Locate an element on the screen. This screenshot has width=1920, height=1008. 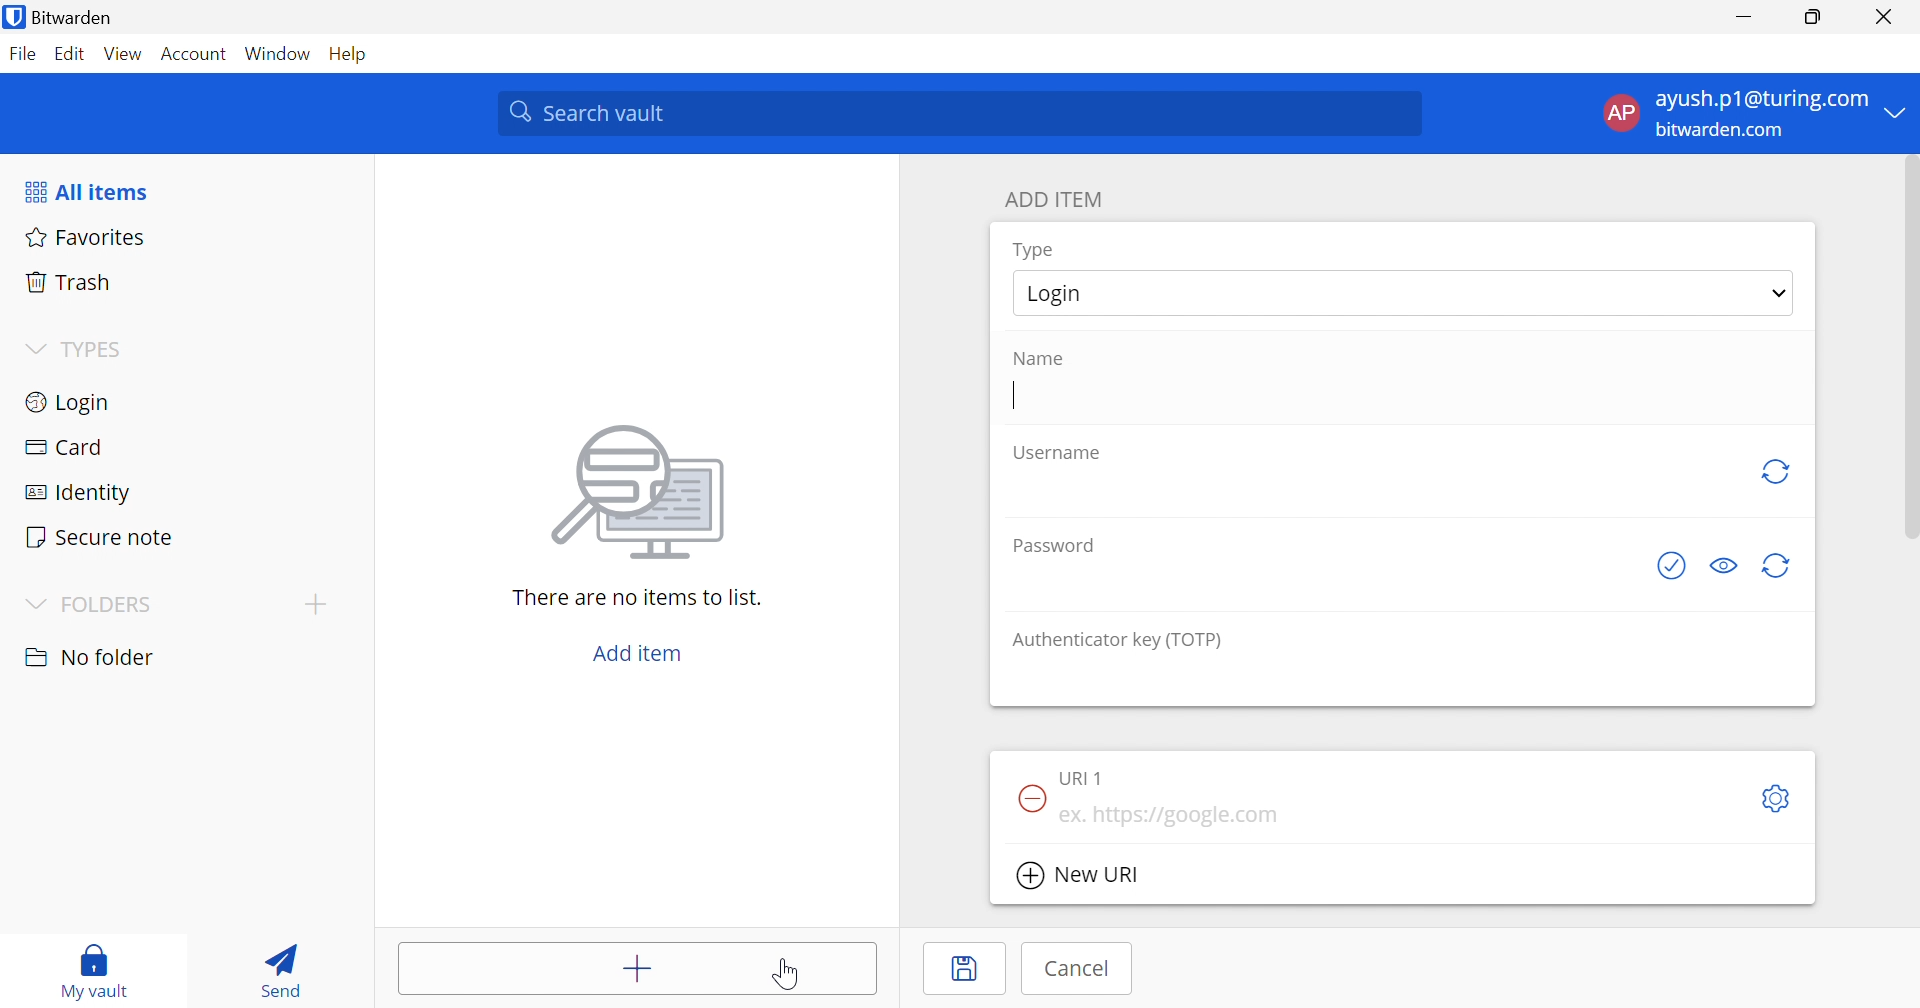
Bitwarden is located at coordinates (61, 17).